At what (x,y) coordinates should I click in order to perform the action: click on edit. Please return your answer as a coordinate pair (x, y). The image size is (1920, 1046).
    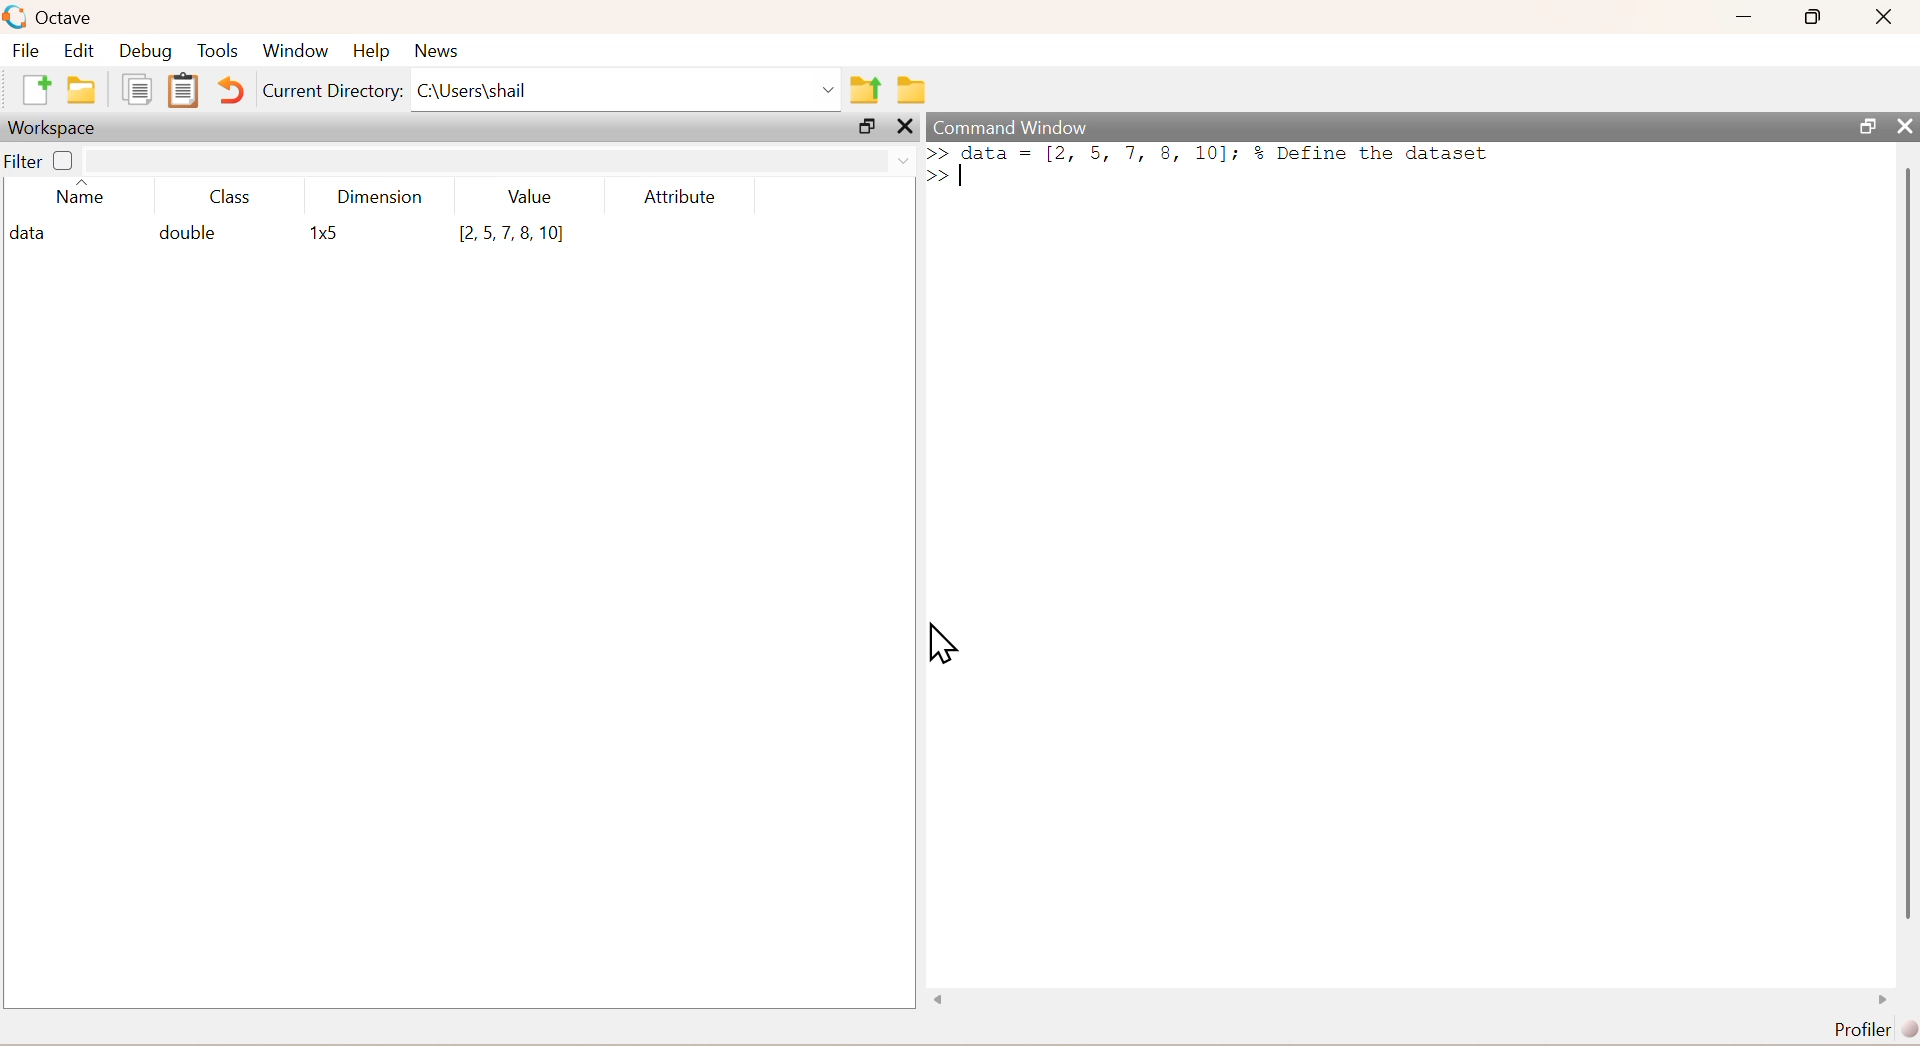
    Looking at the image, I should click on (80, 50).